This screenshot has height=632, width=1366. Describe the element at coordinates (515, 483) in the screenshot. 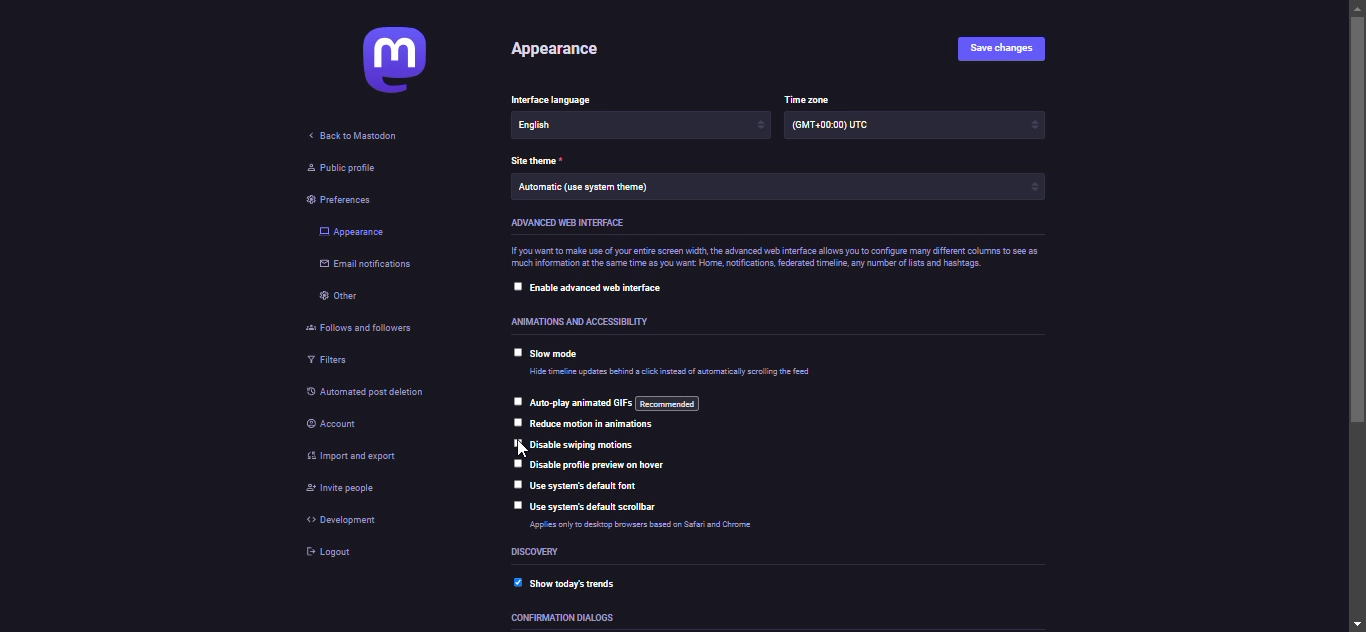

I see `click to select` at that location.